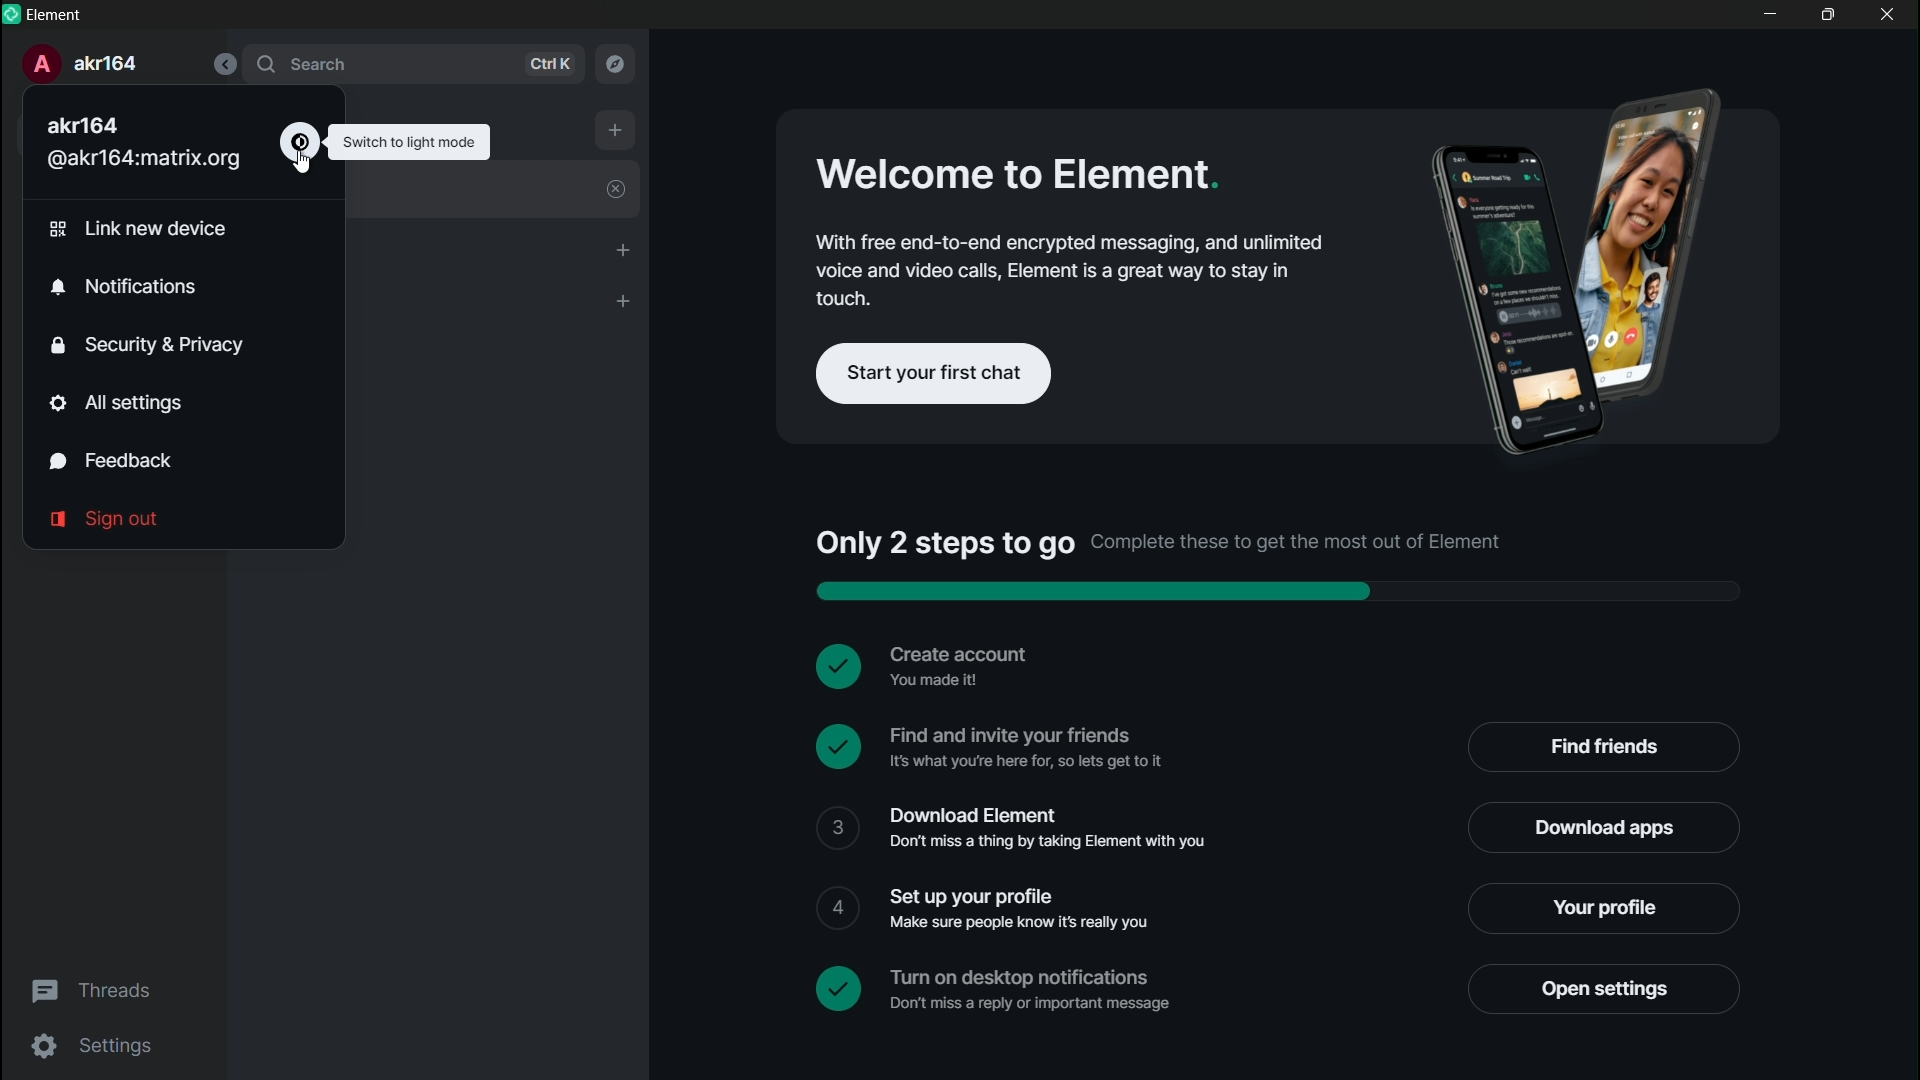  Describe the element at coordinates (93, 991) in the screenshot. I see `threads` at that location.